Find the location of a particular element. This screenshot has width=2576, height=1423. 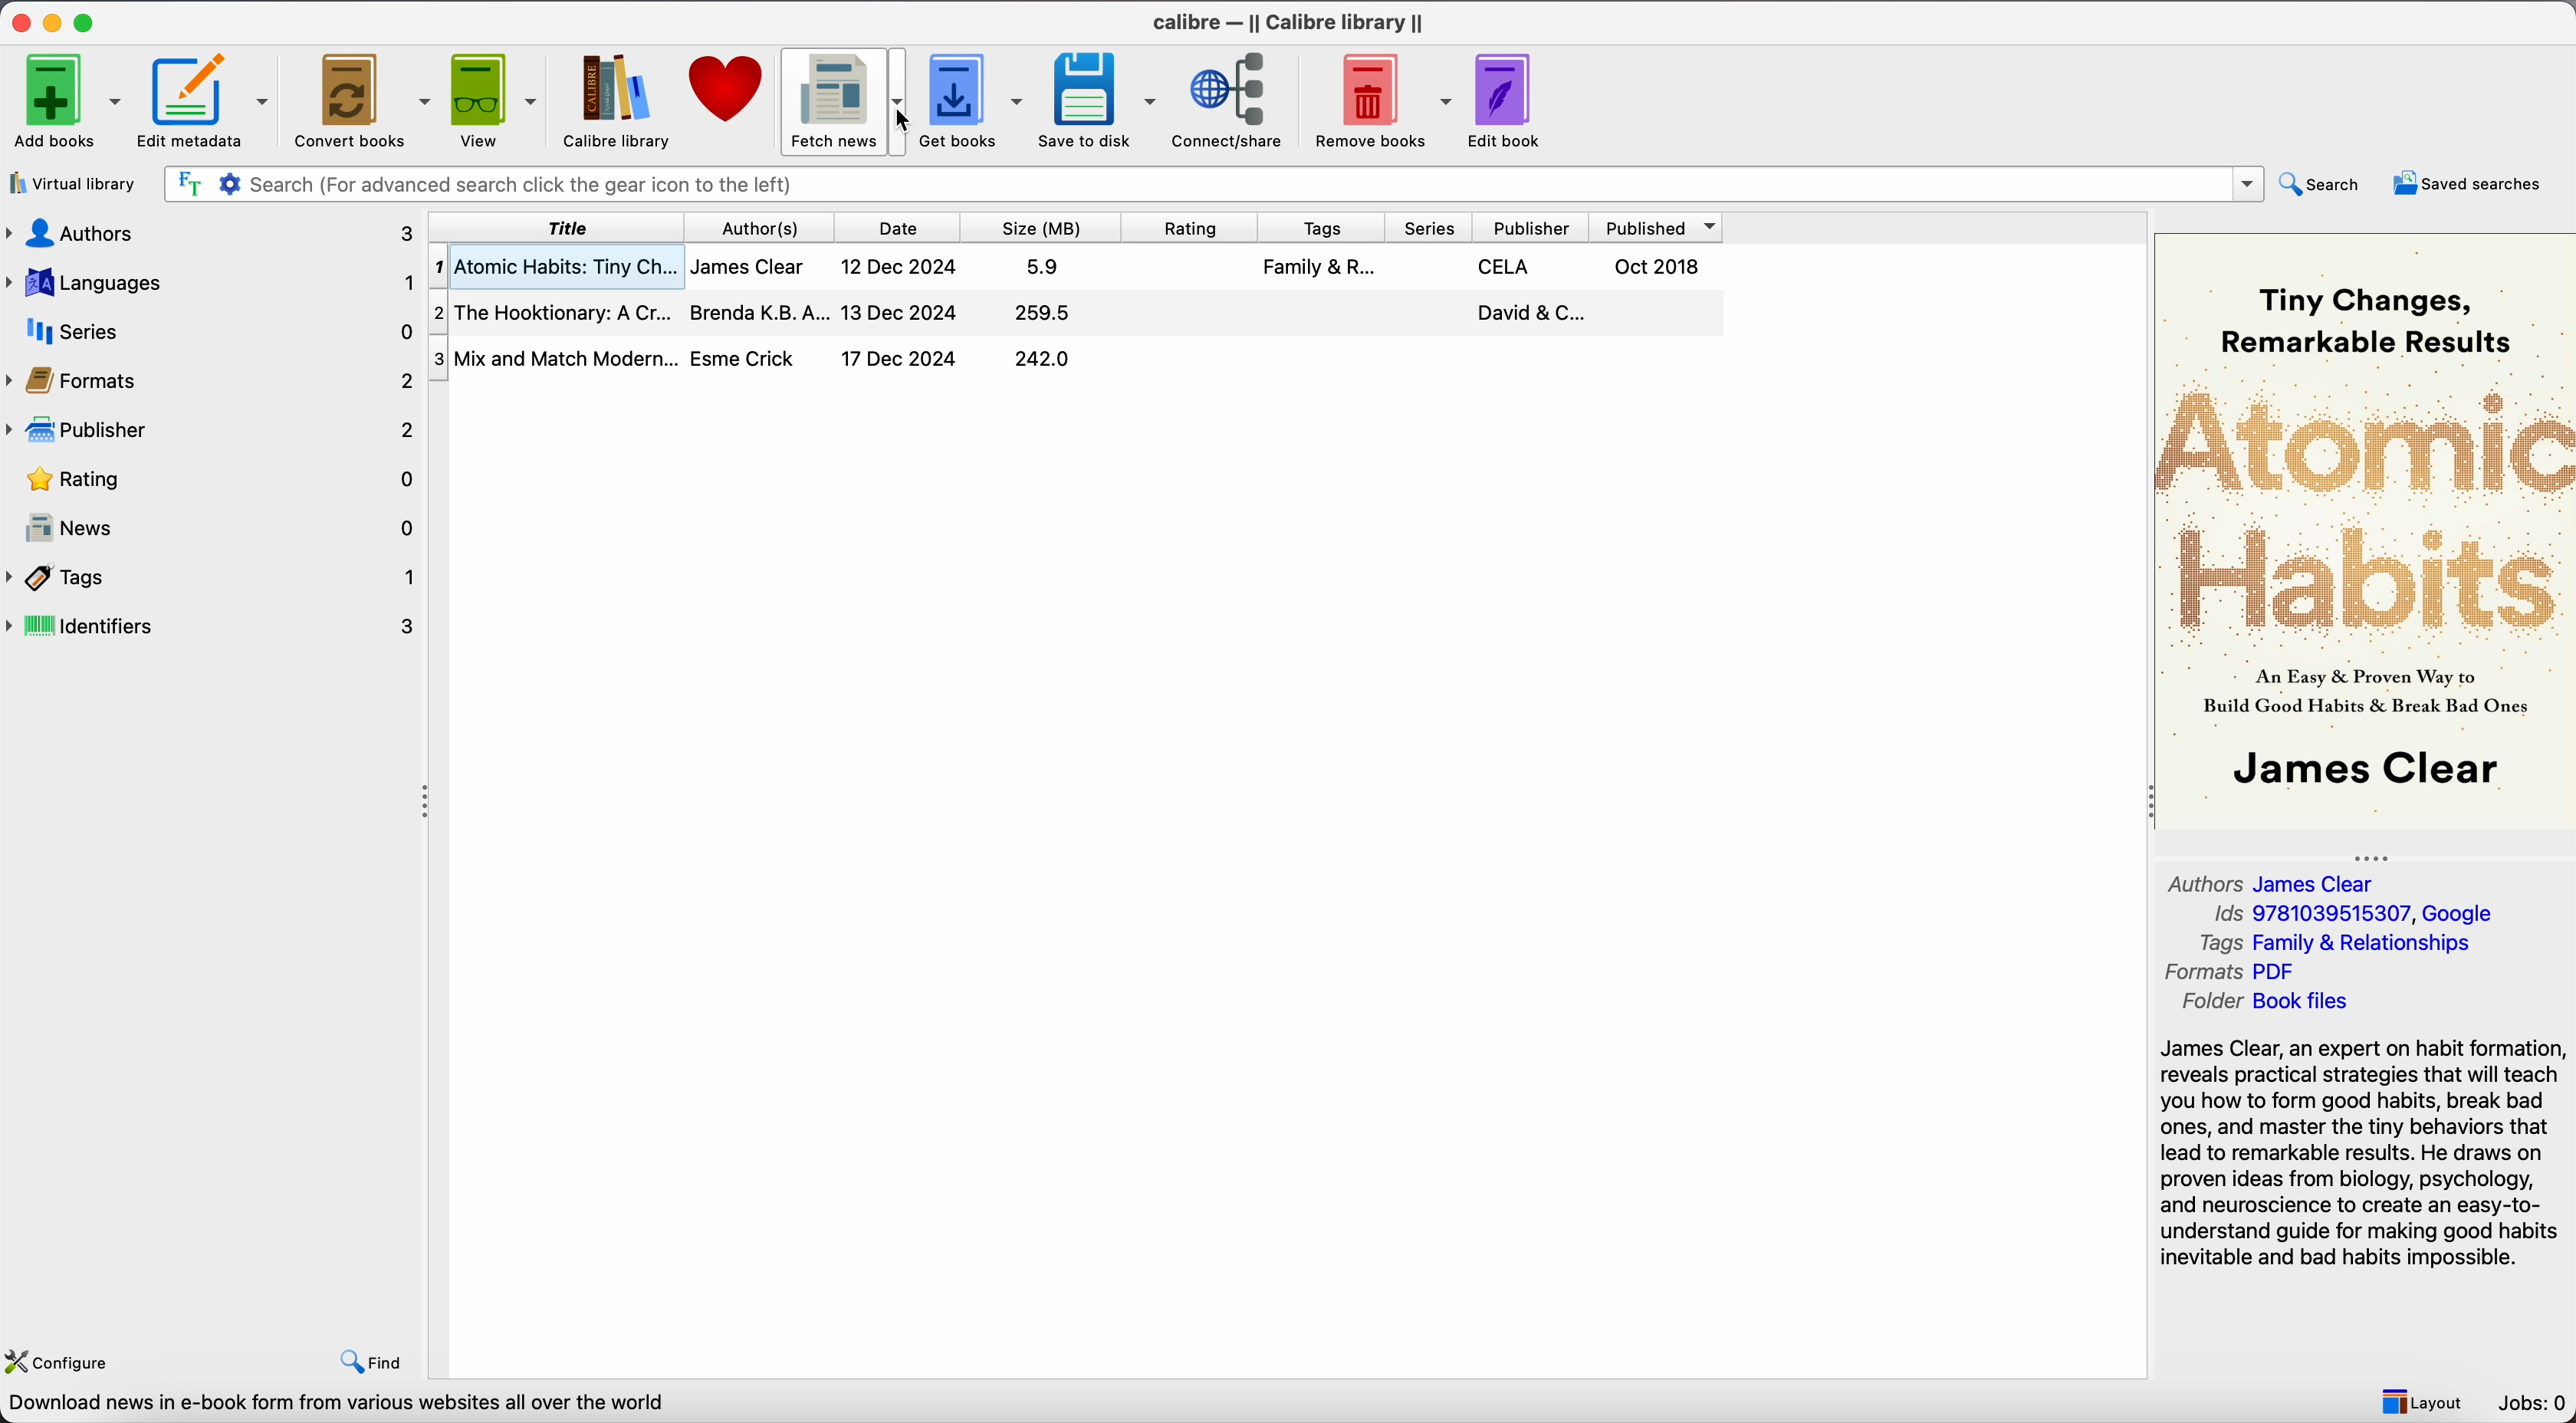

news is located at coordinates (213, 523).